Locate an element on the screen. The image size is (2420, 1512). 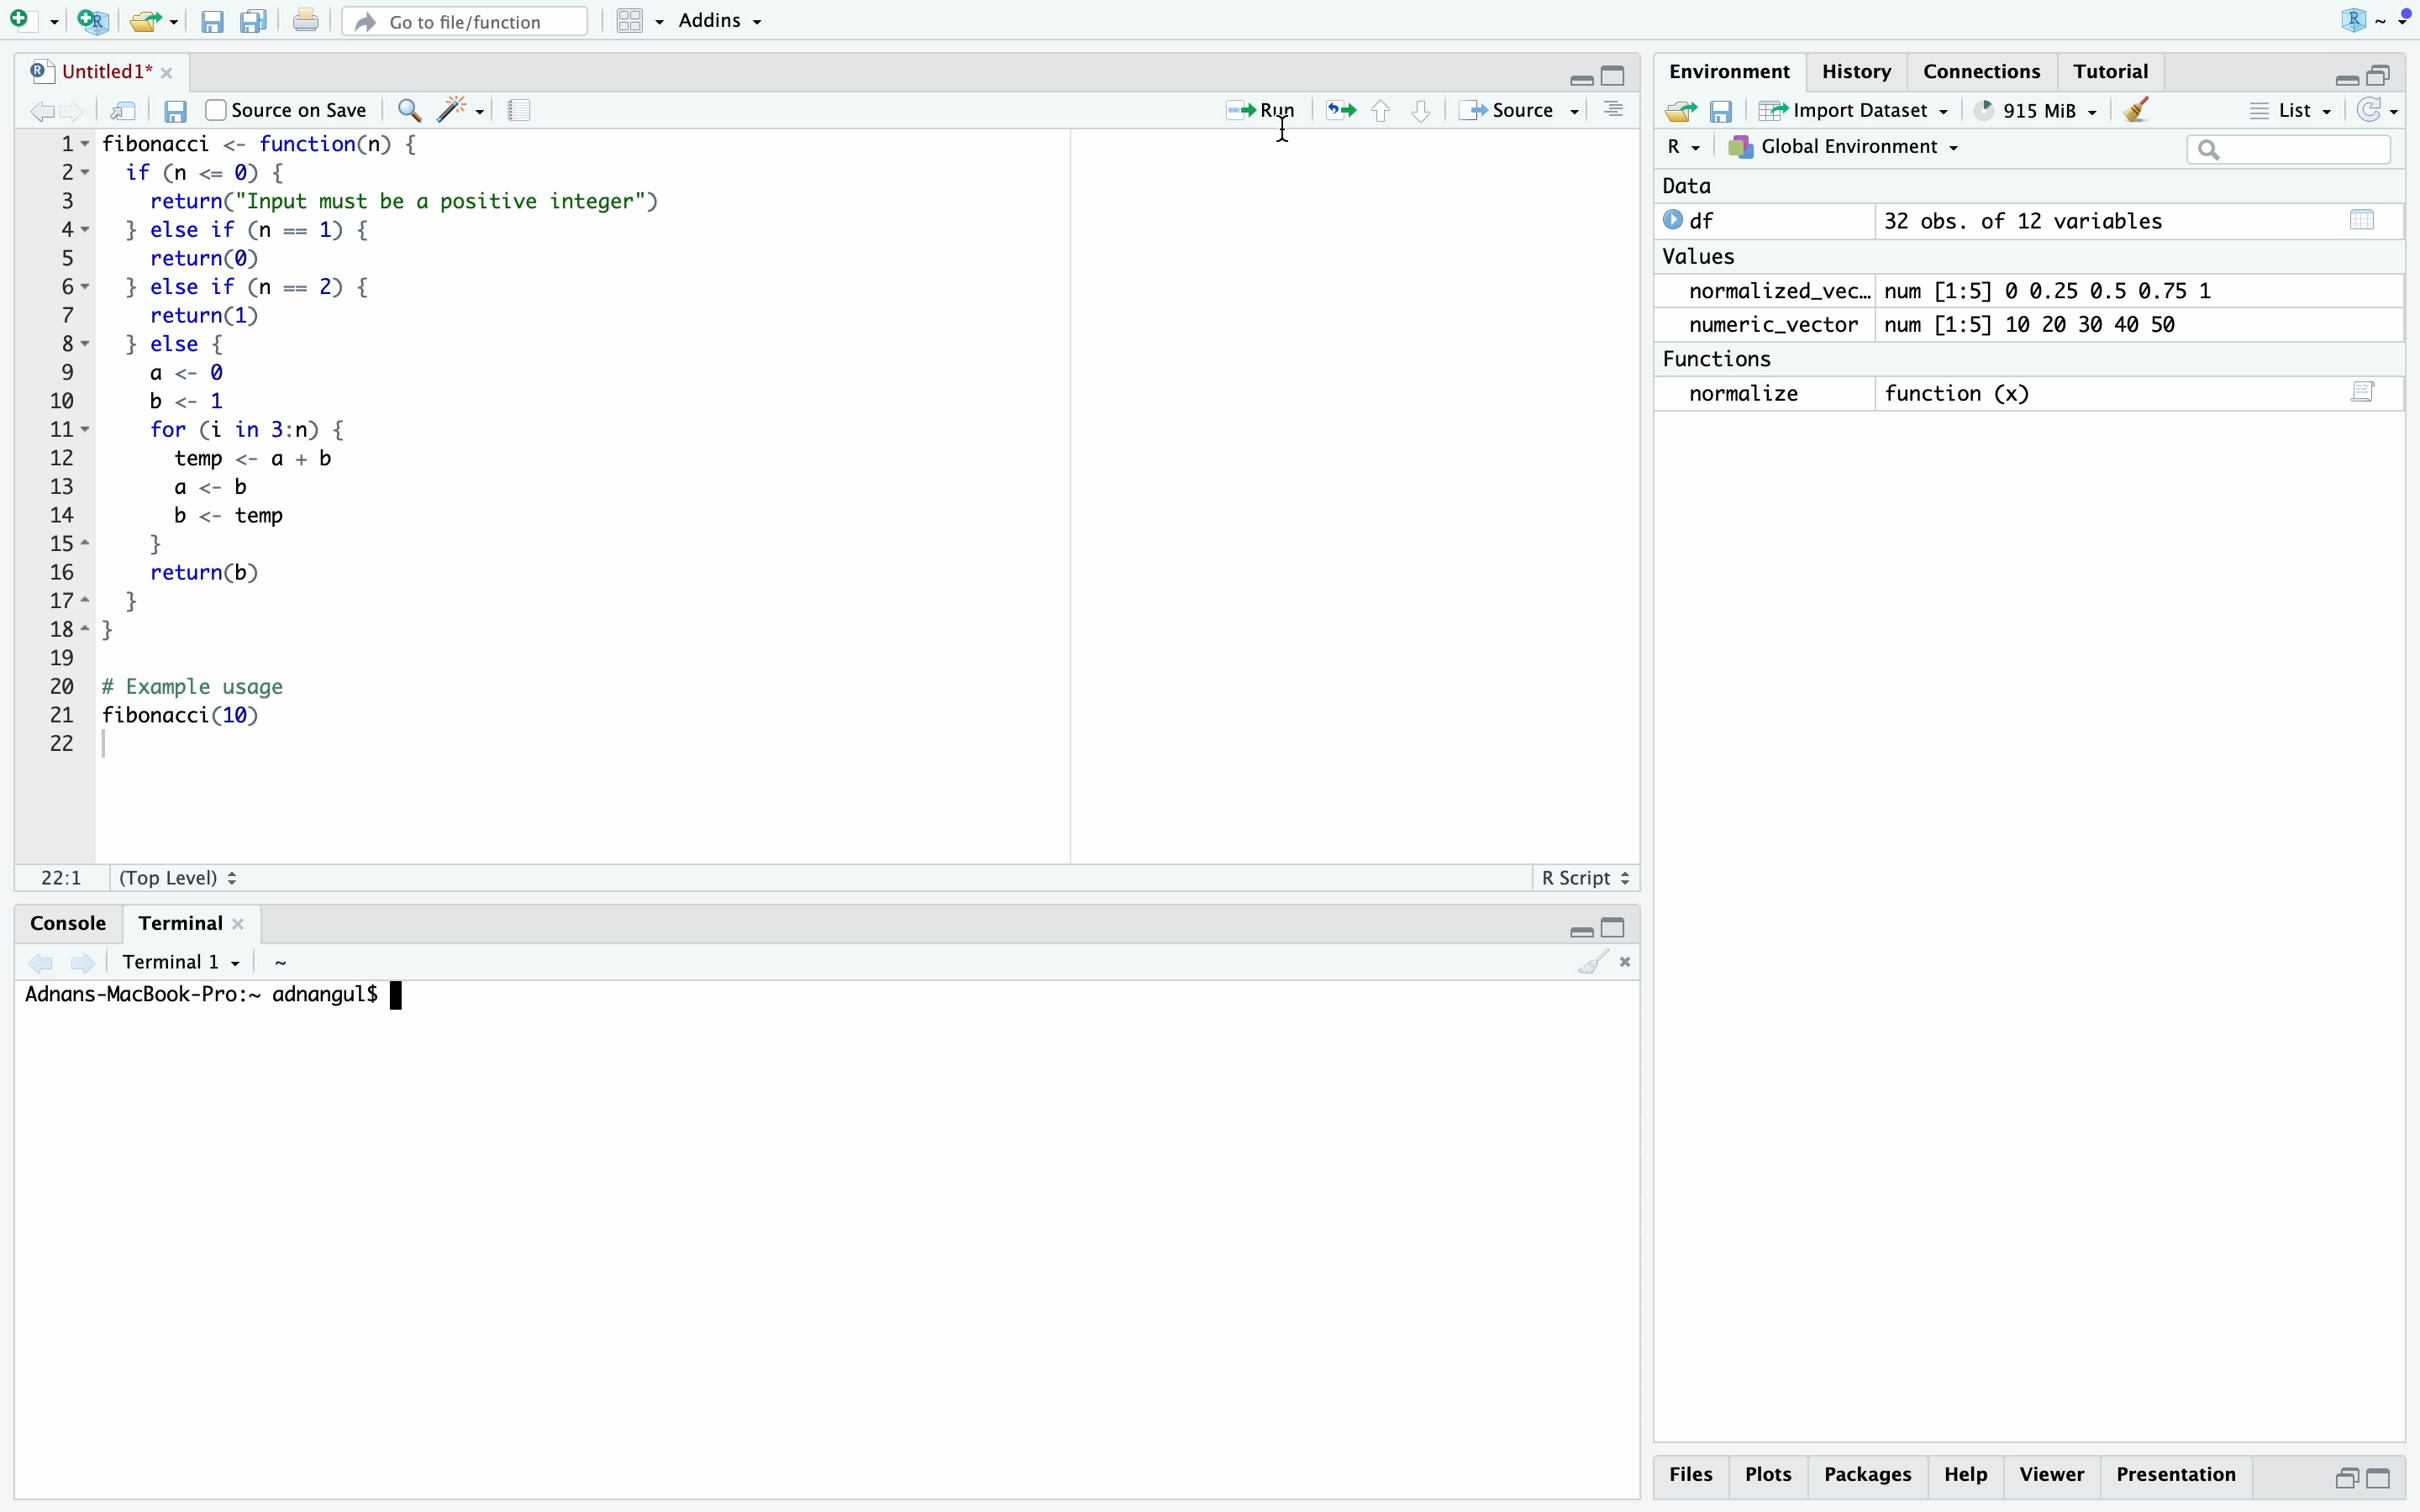
workspace panes is located at coordinates (633, 19).